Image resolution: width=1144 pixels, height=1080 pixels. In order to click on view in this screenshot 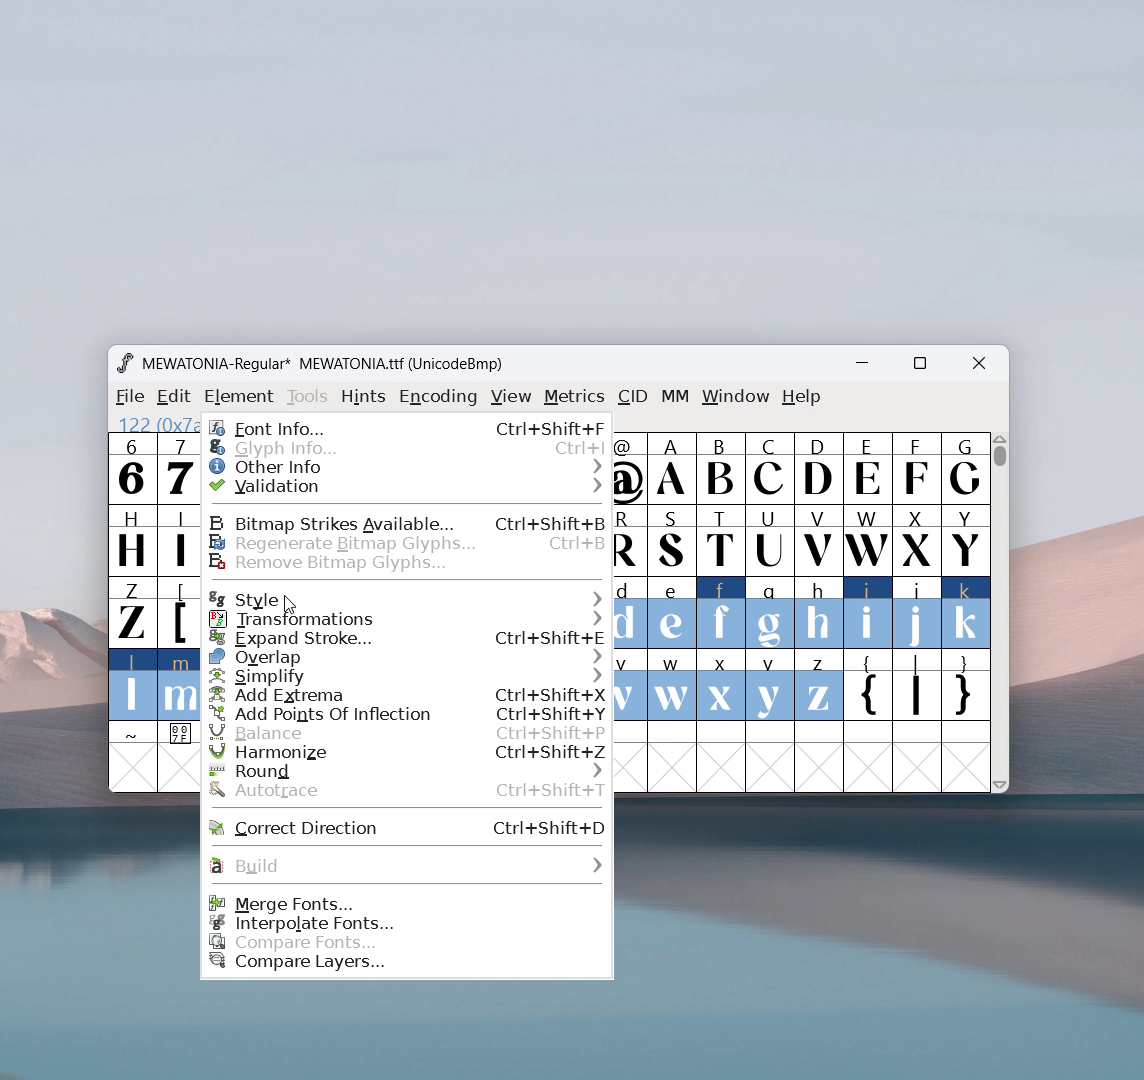, I will do `click(511, 397)`.